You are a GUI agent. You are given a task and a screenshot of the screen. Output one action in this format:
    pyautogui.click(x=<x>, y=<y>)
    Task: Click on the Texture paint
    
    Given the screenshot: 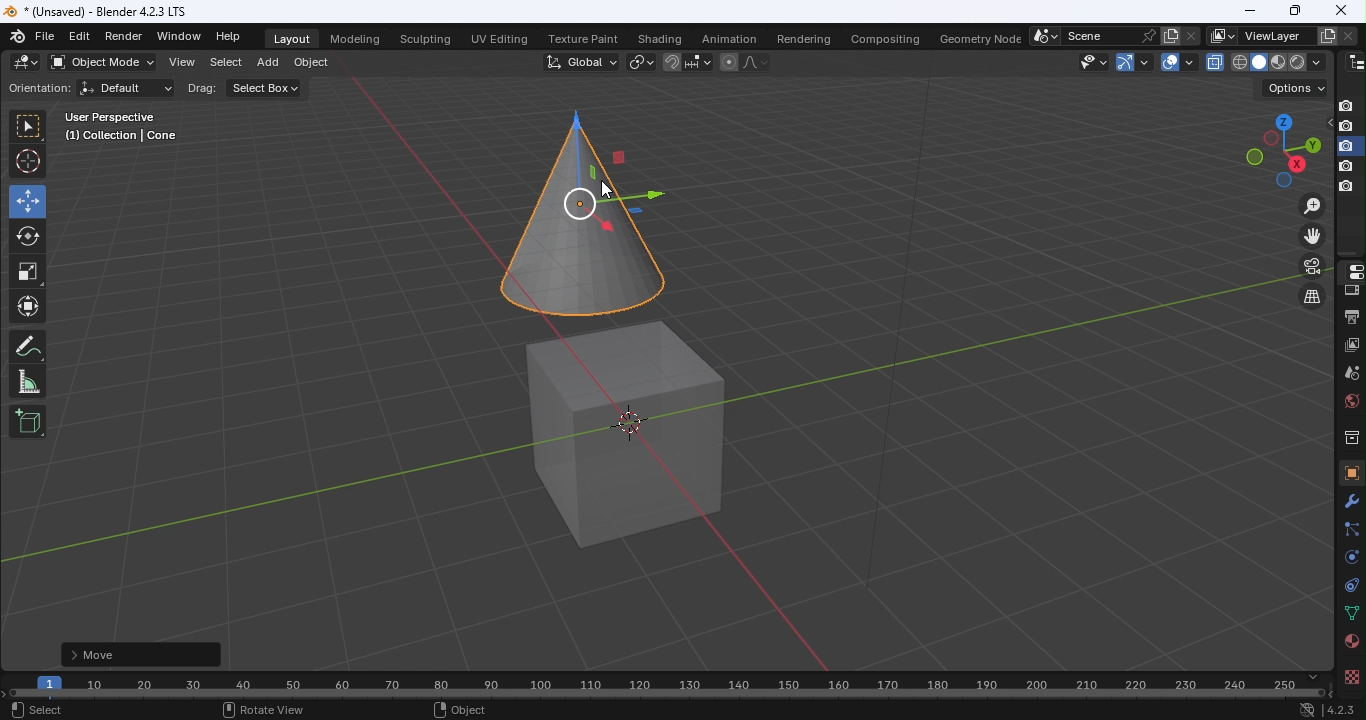 What is the action you would take?
    pyautogui.click(x=585, y=40)
    